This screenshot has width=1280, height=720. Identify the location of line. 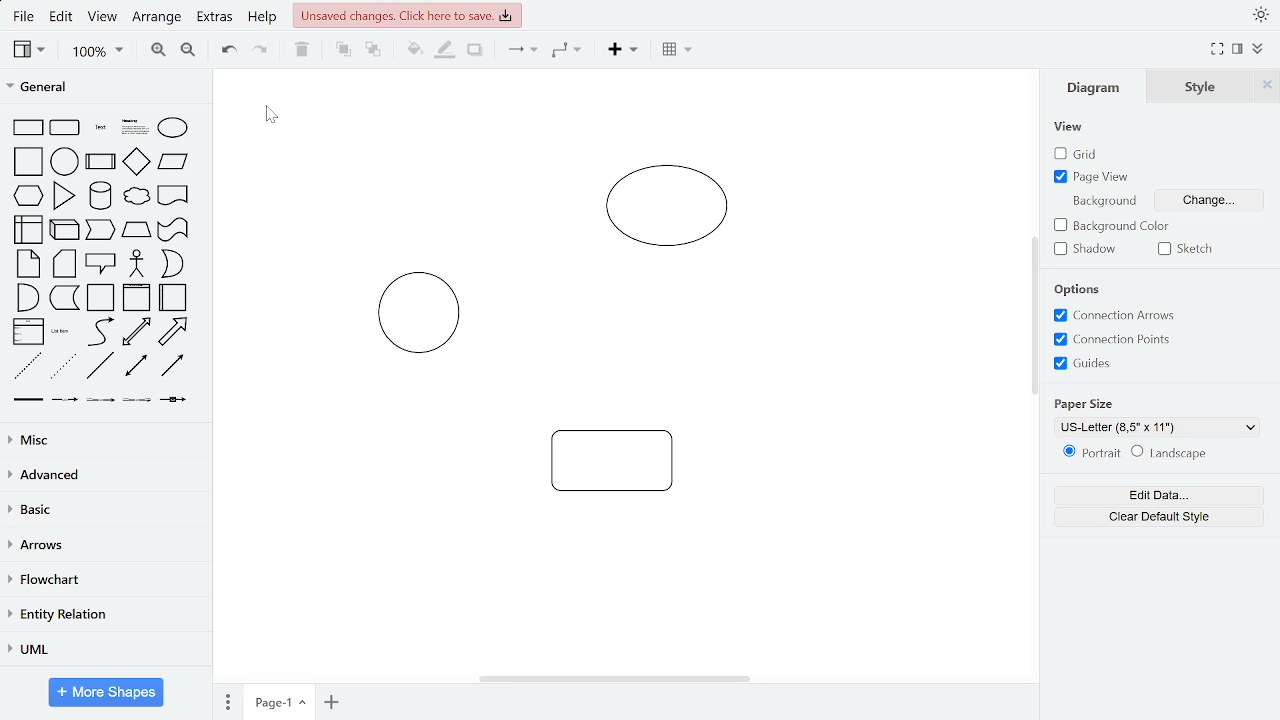
(101, 366).